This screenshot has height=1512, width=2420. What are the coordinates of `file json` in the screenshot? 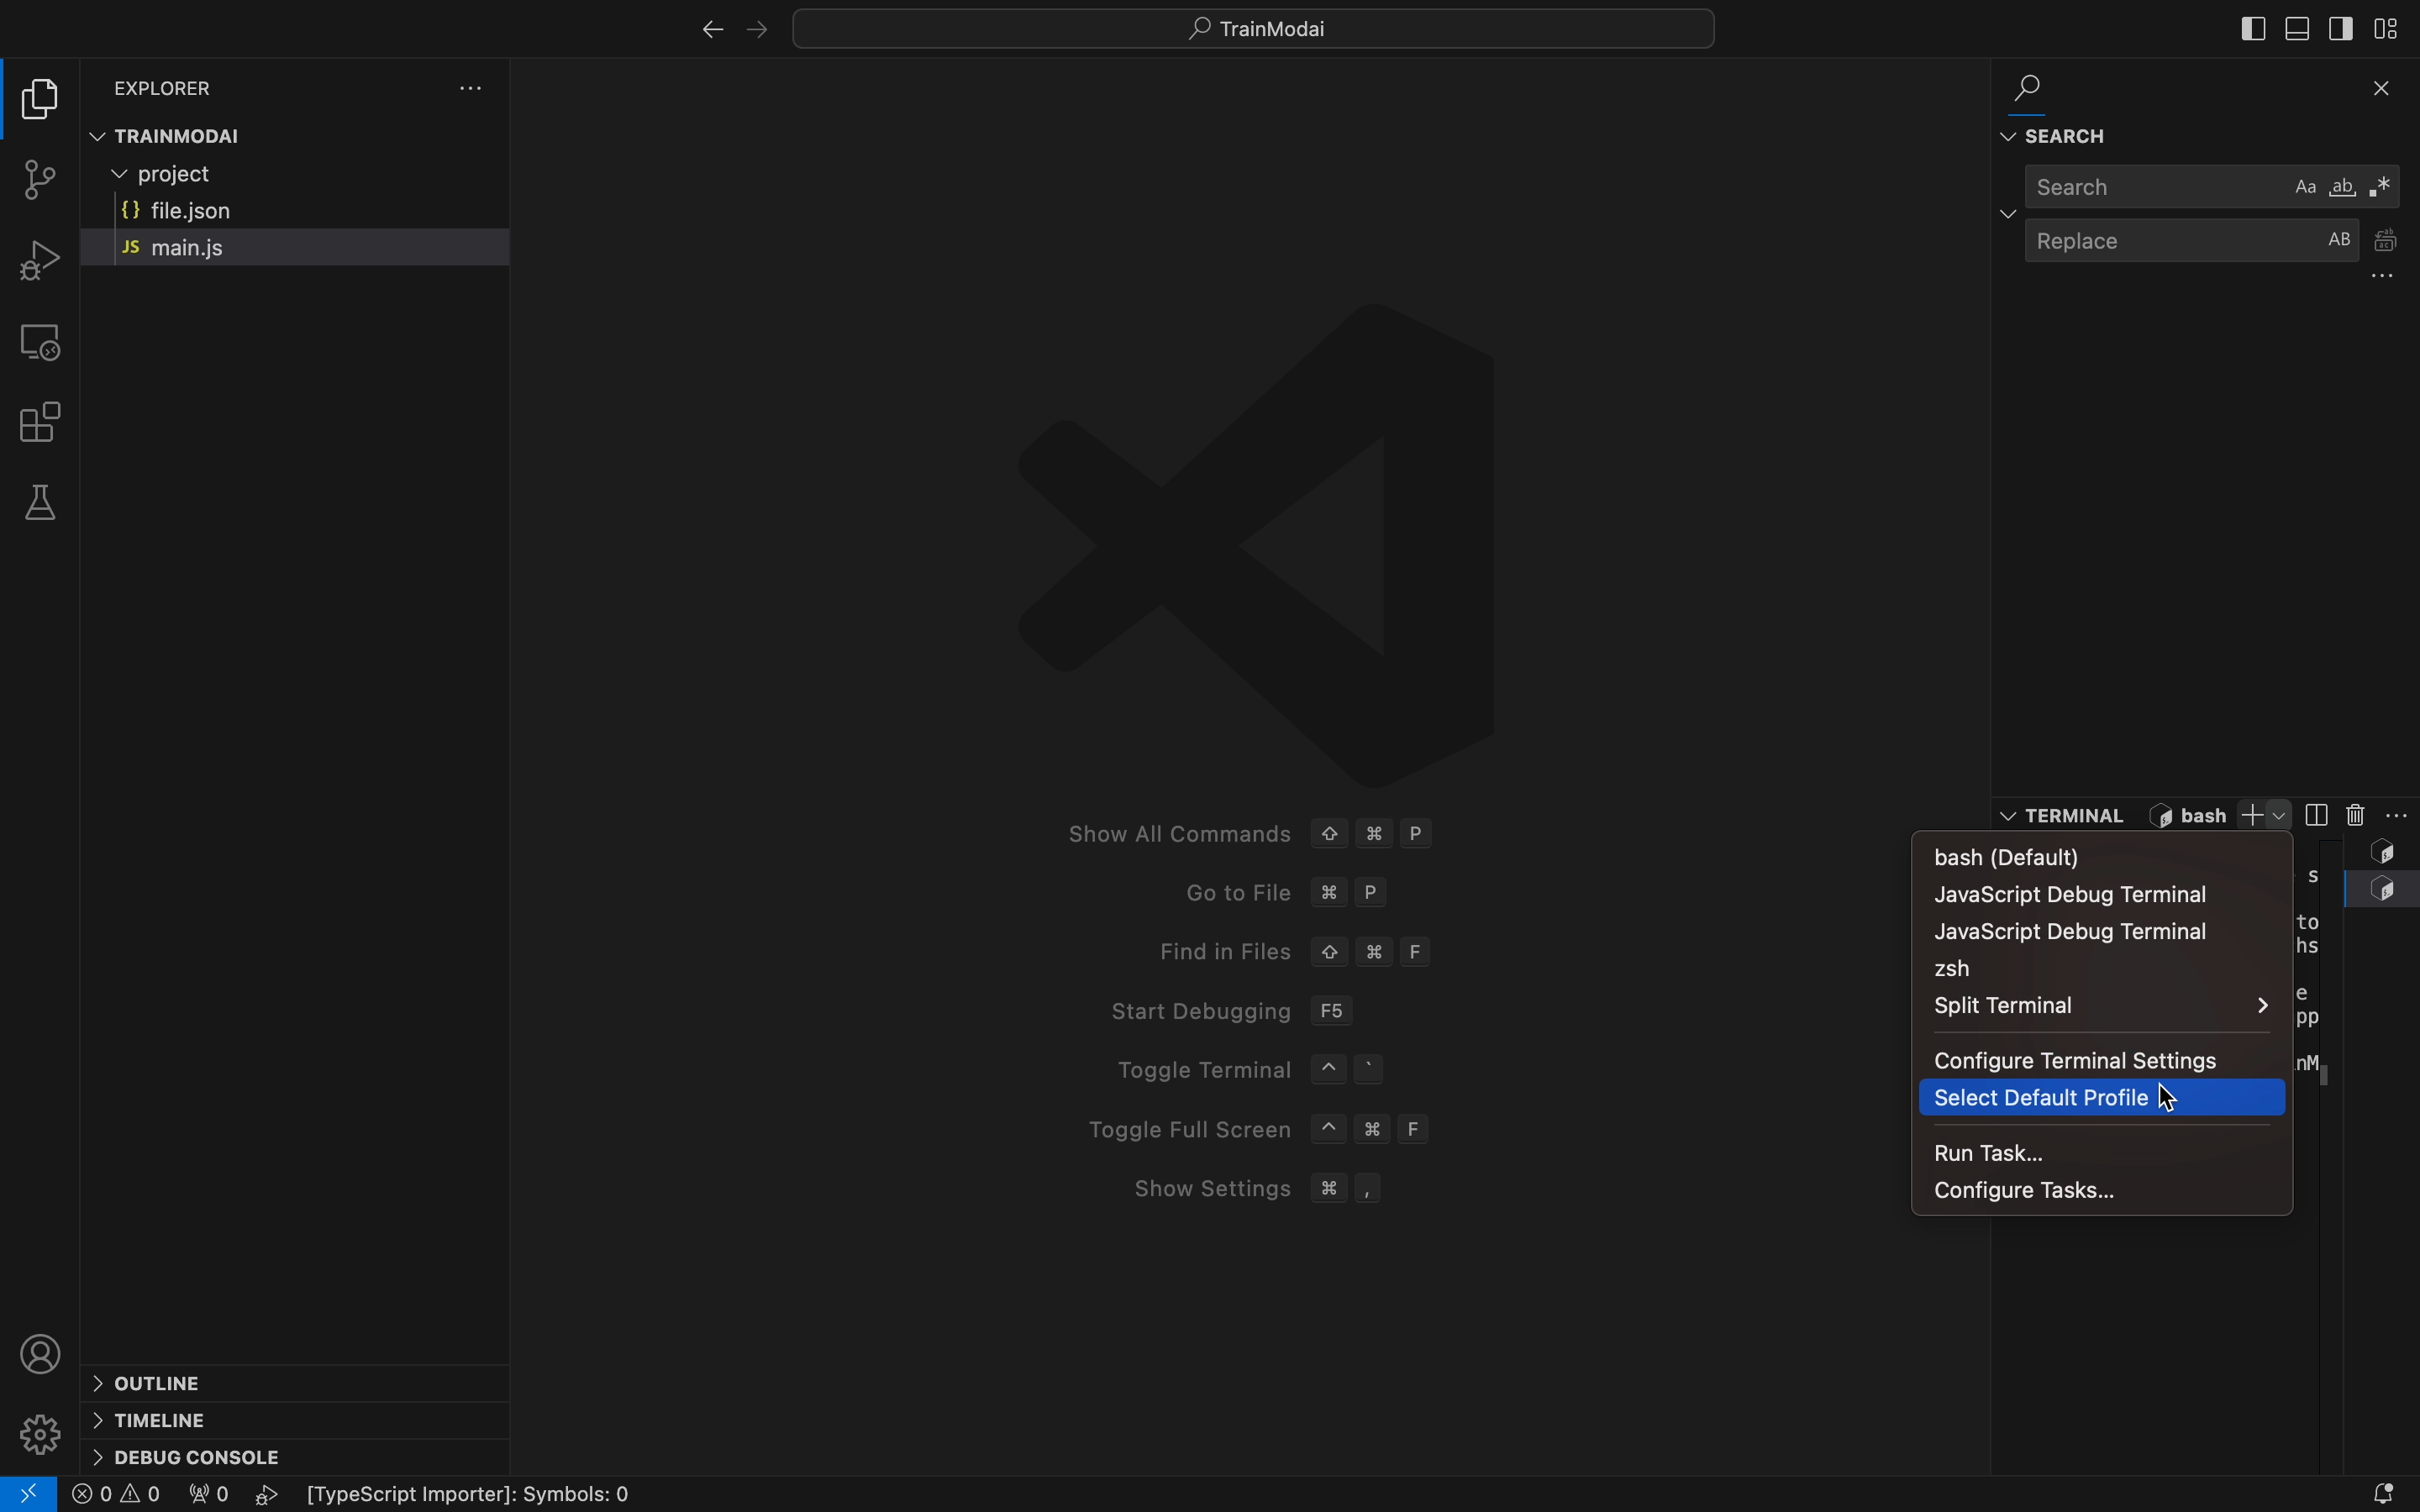 It's located at (229, 212).